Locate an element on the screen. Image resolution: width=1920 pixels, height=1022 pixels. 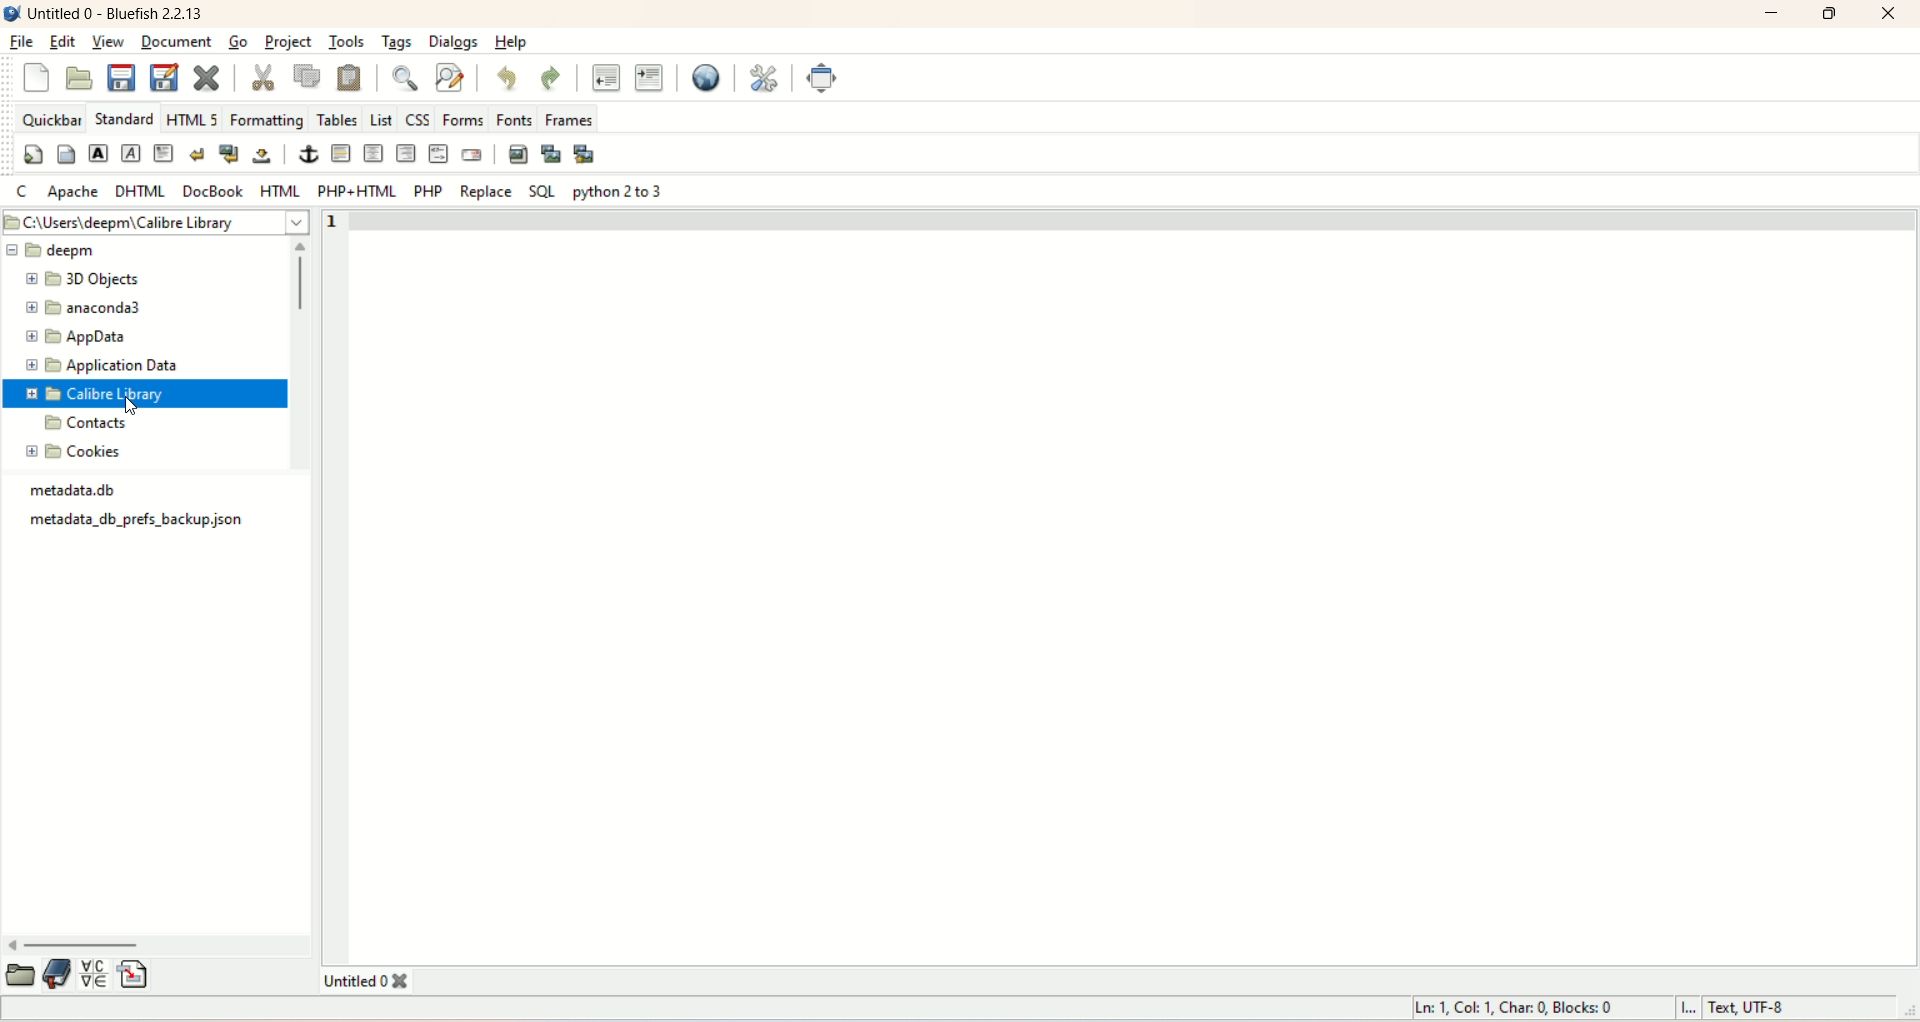
anaconda3 is located at coordinates (82, 307).